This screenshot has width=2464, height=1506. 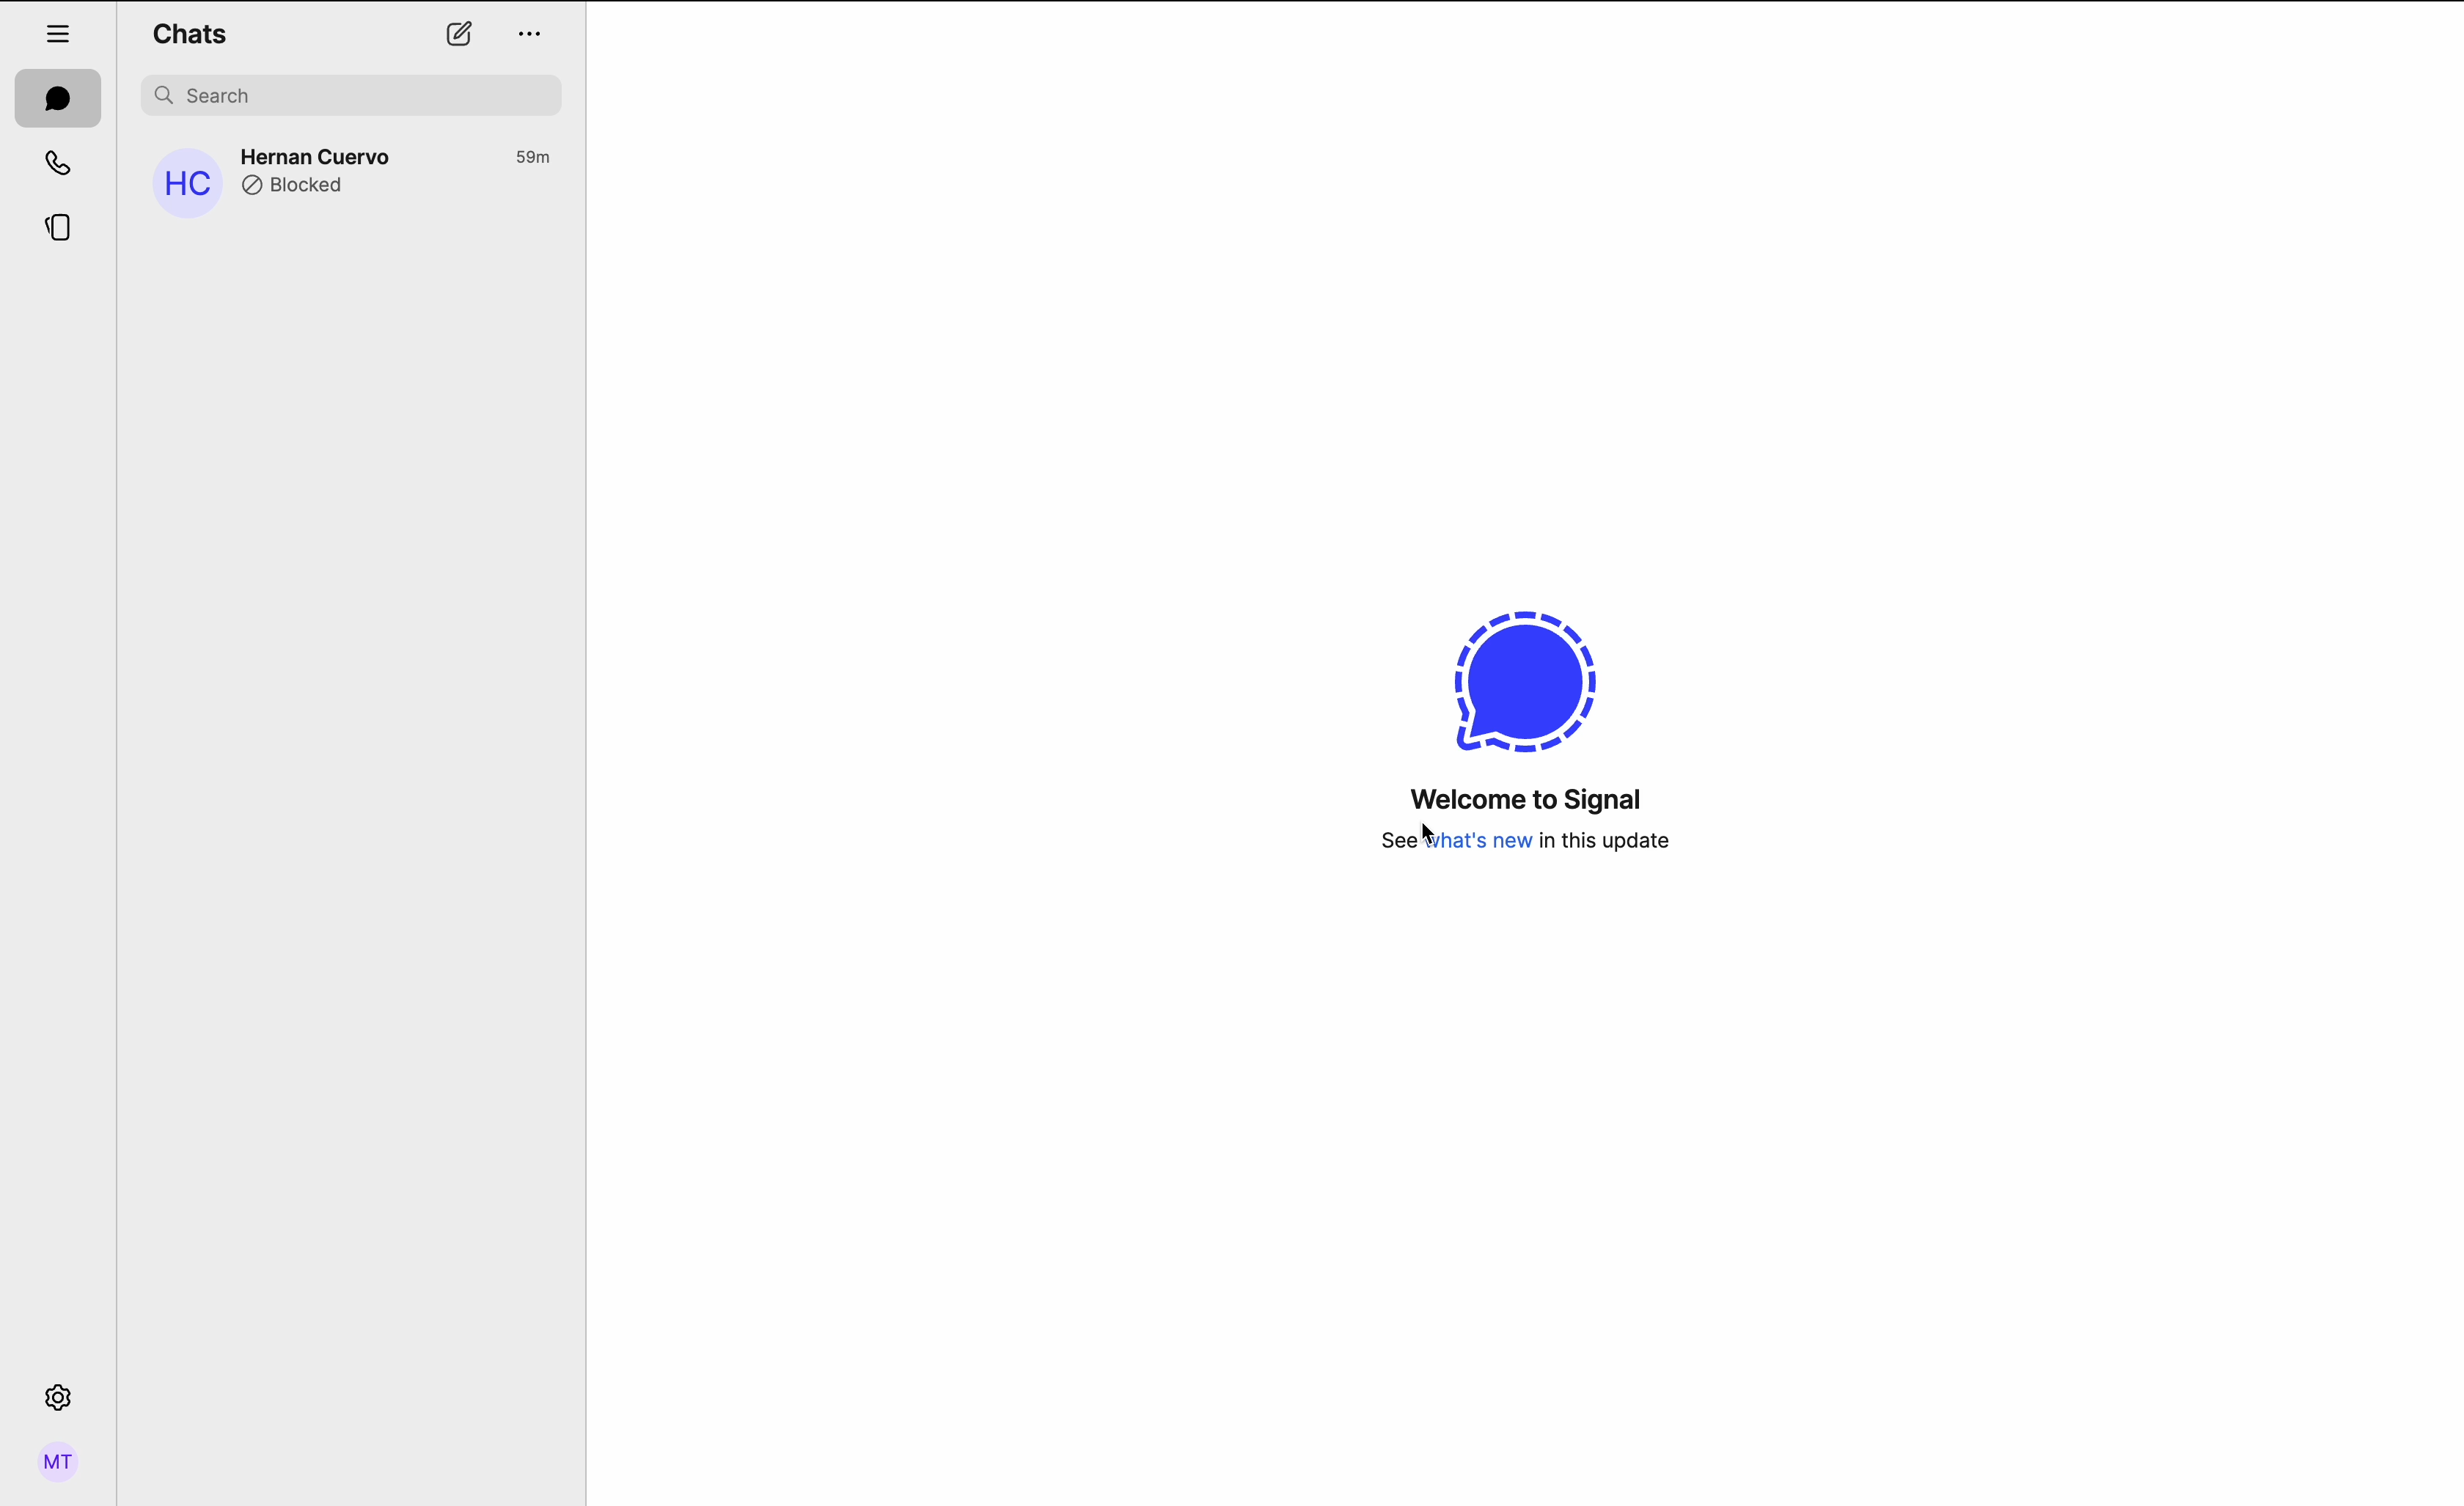 What do you see at coordinates (60, 33) in the screenshot?
I see `hide tab` at bounding box center [60, 33].